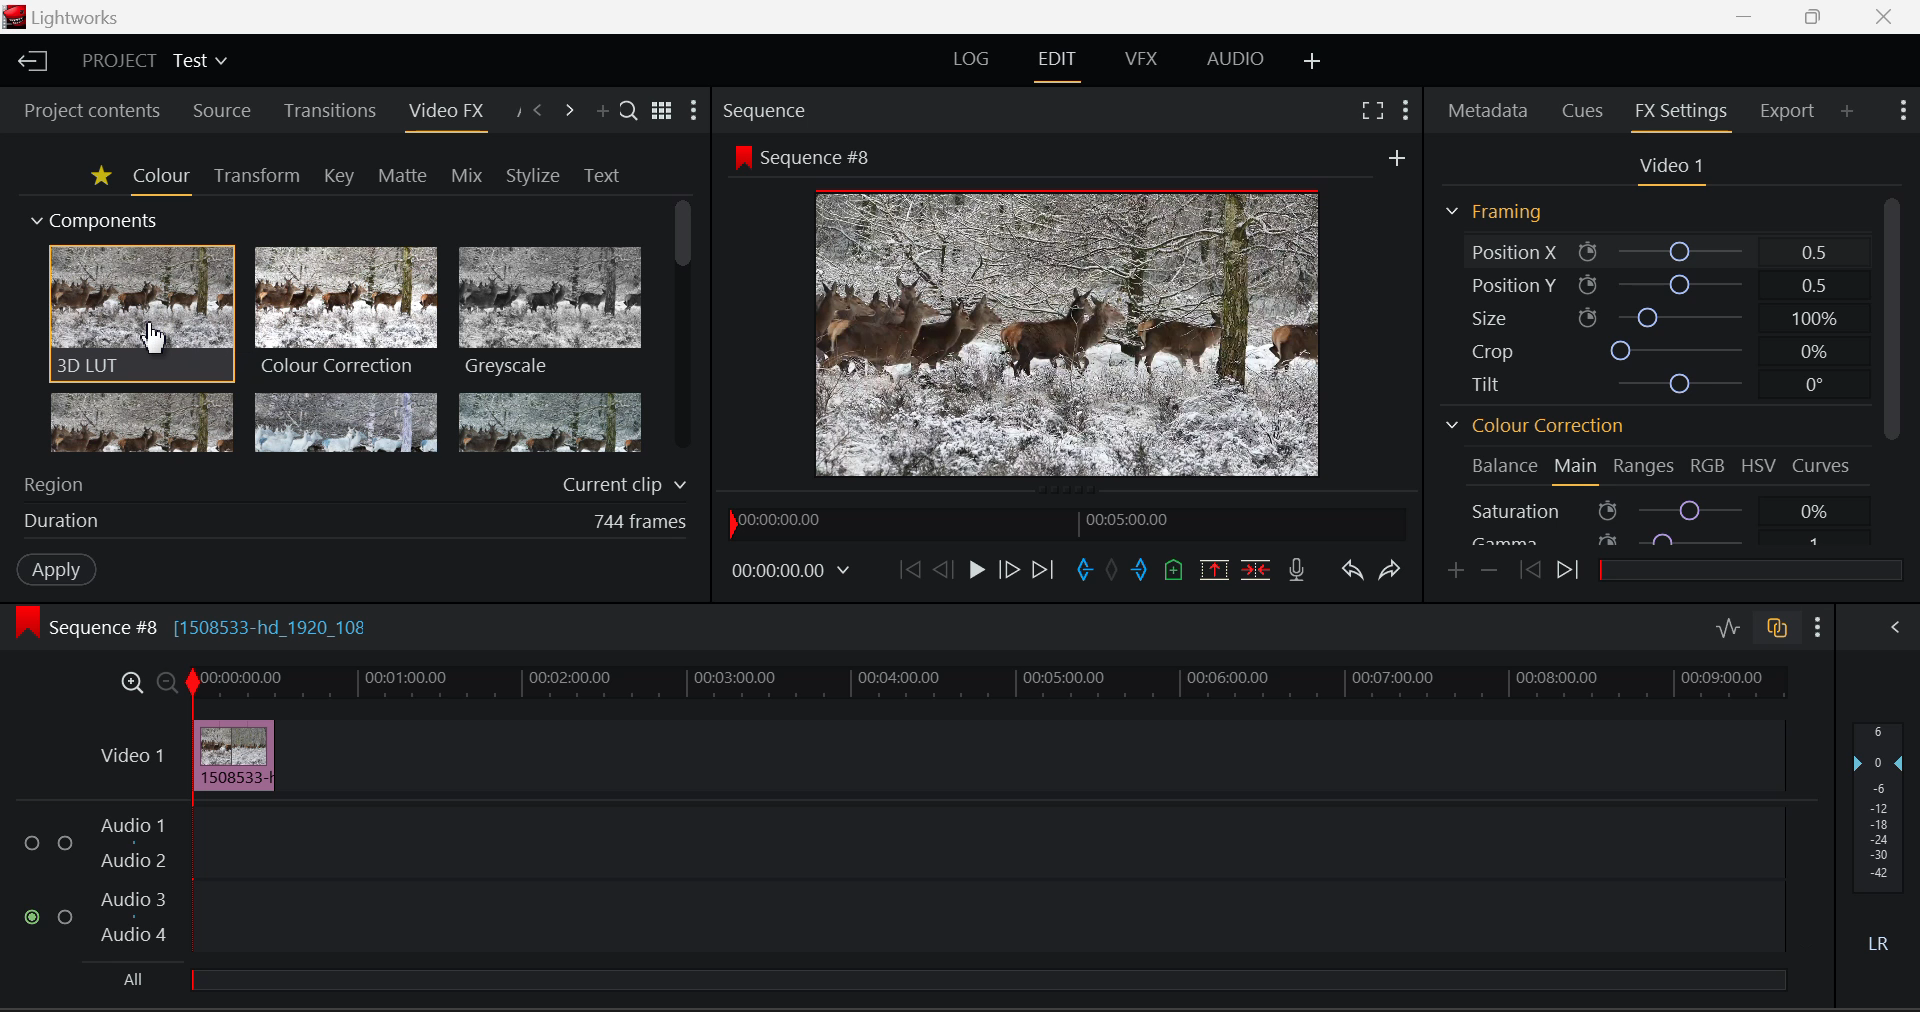 This screenshot has width=1920, height=1012. What do you see at coordinates (1454, 573) in the screenshot?
I see `Add keyframe` at bounding box center [1454, 573].